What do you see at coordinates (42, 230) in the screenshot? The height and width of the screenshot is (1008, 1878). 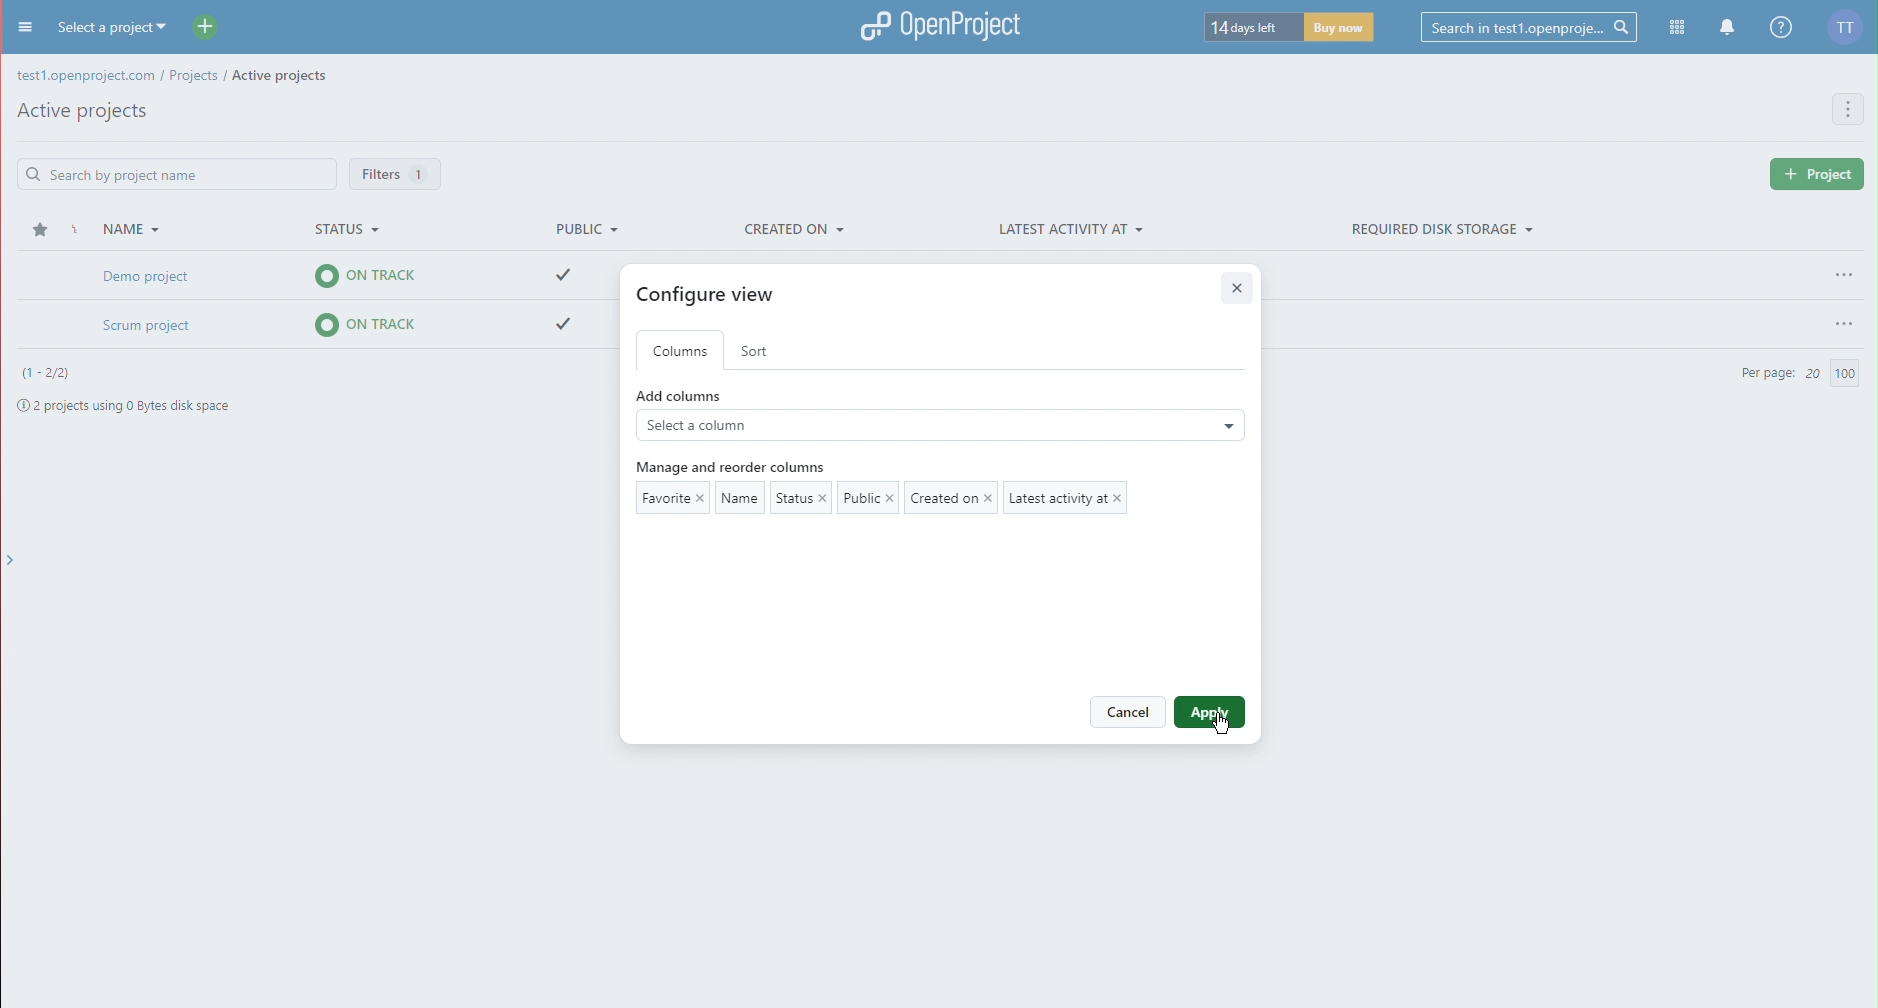 I see `Star` at bounding box center [42, 230].